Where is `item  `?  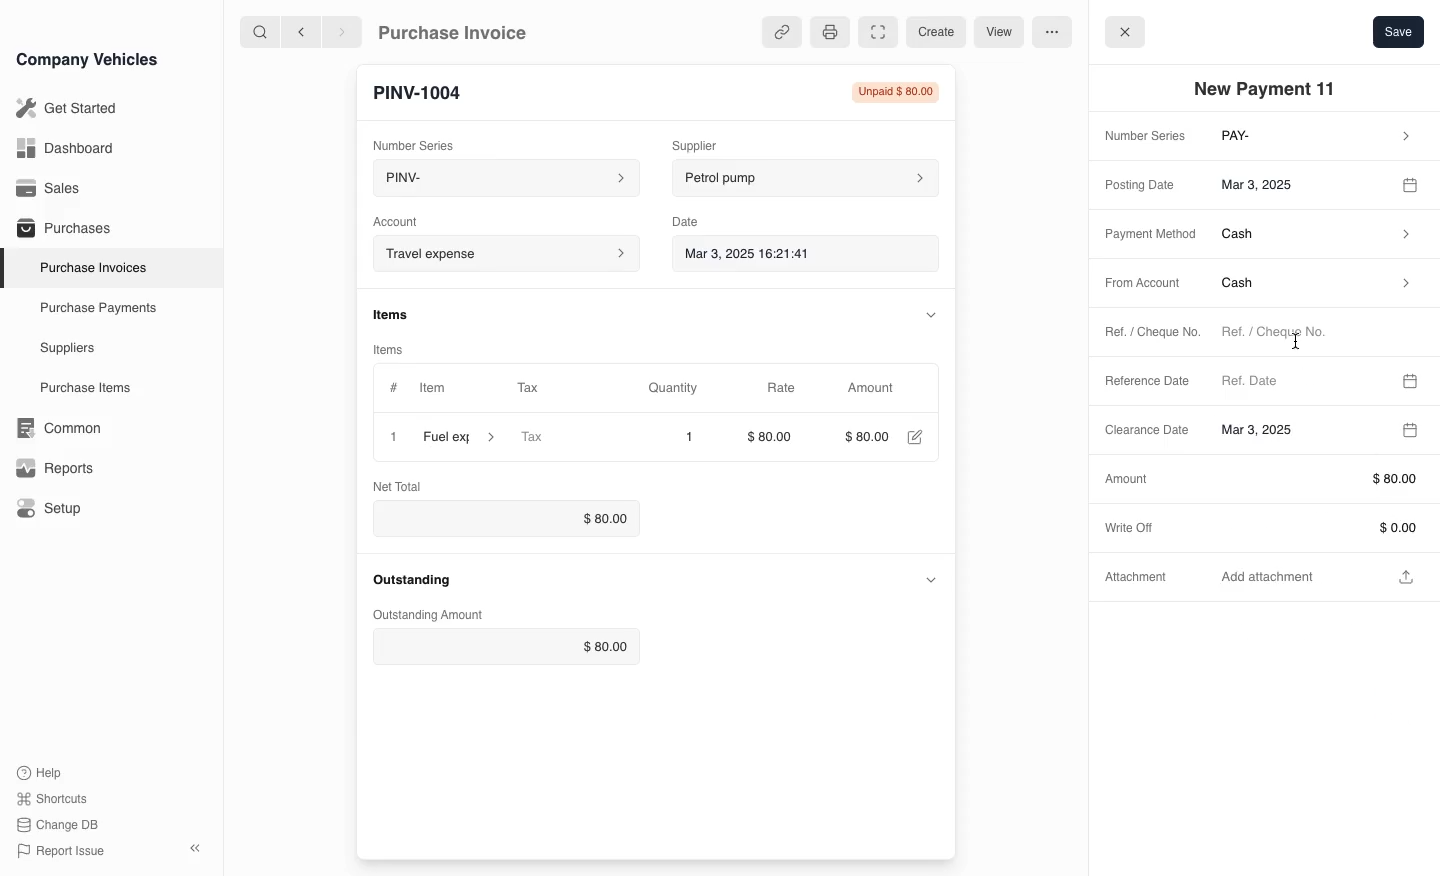 item   is located at coordinates (461, 437).